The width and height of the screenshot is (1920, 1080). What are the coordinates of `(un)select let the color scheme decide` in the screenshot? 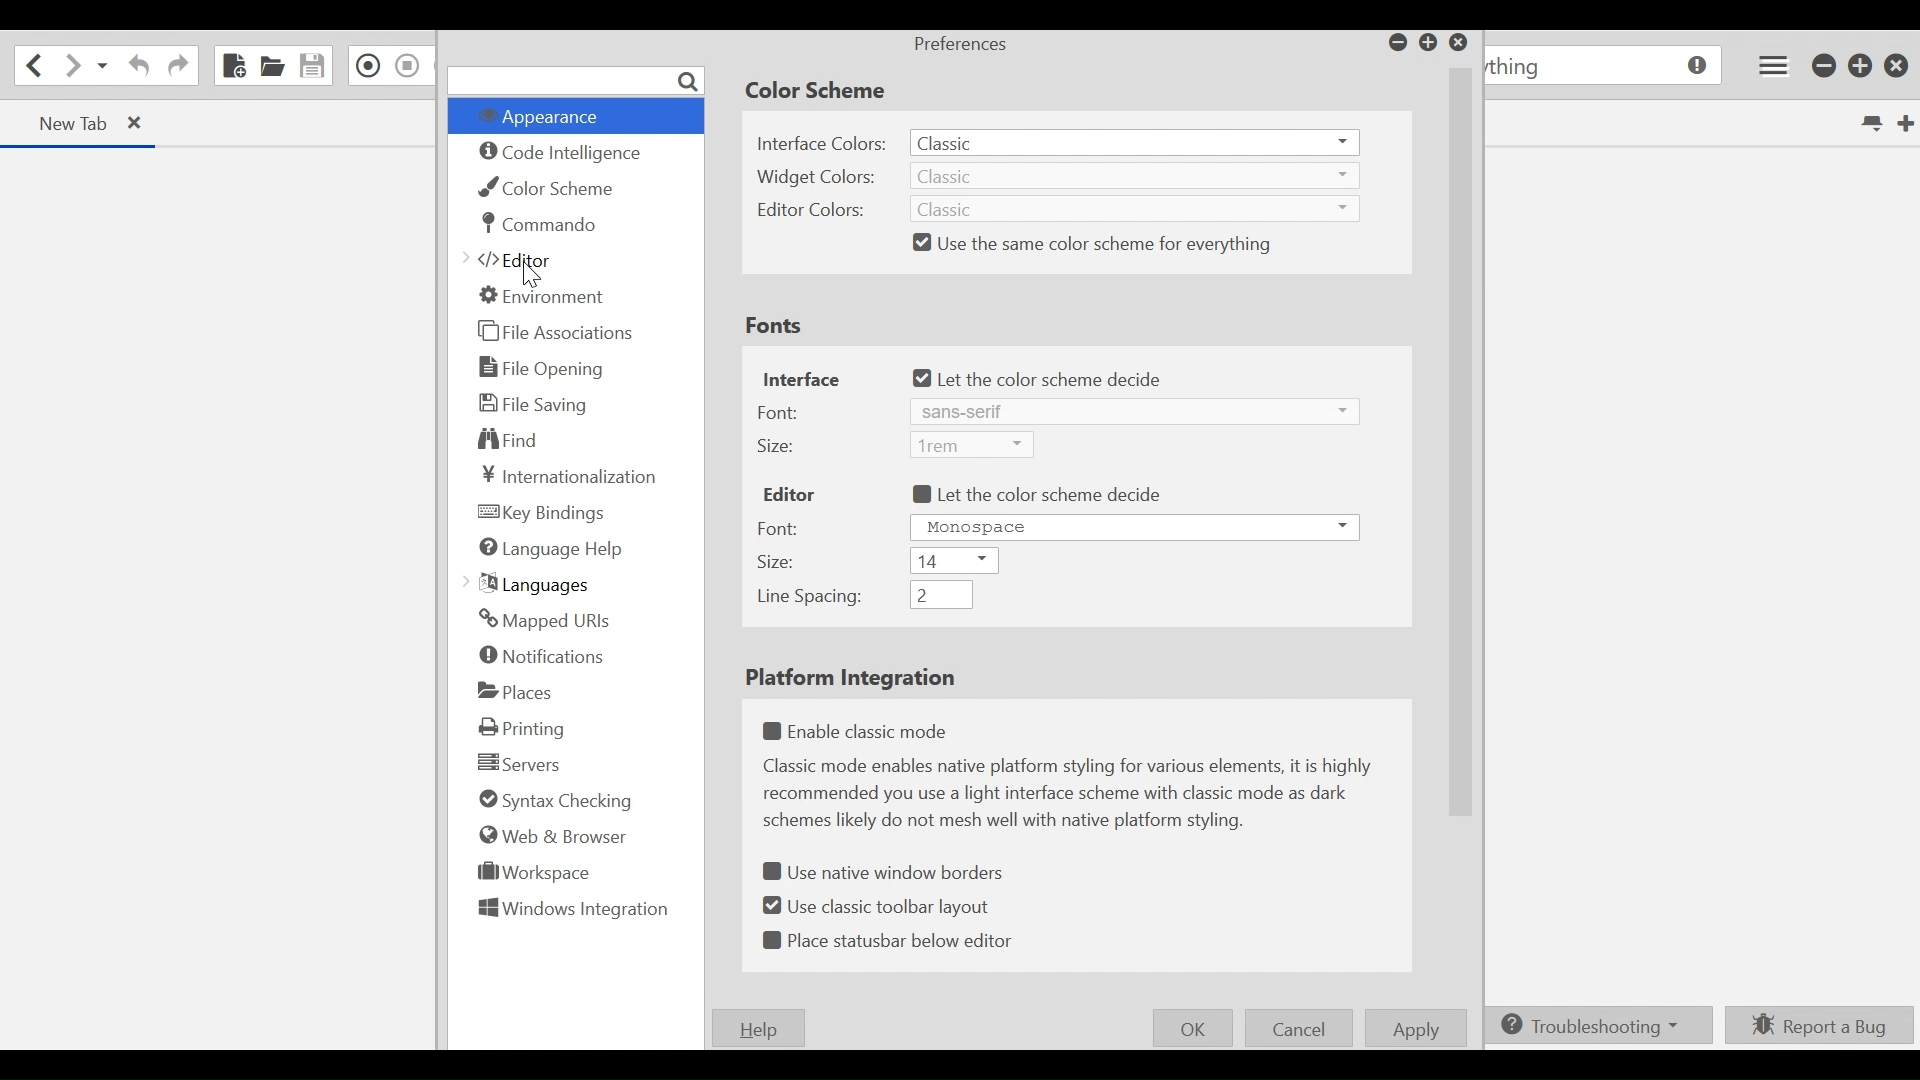 It's located at (1043, 495).